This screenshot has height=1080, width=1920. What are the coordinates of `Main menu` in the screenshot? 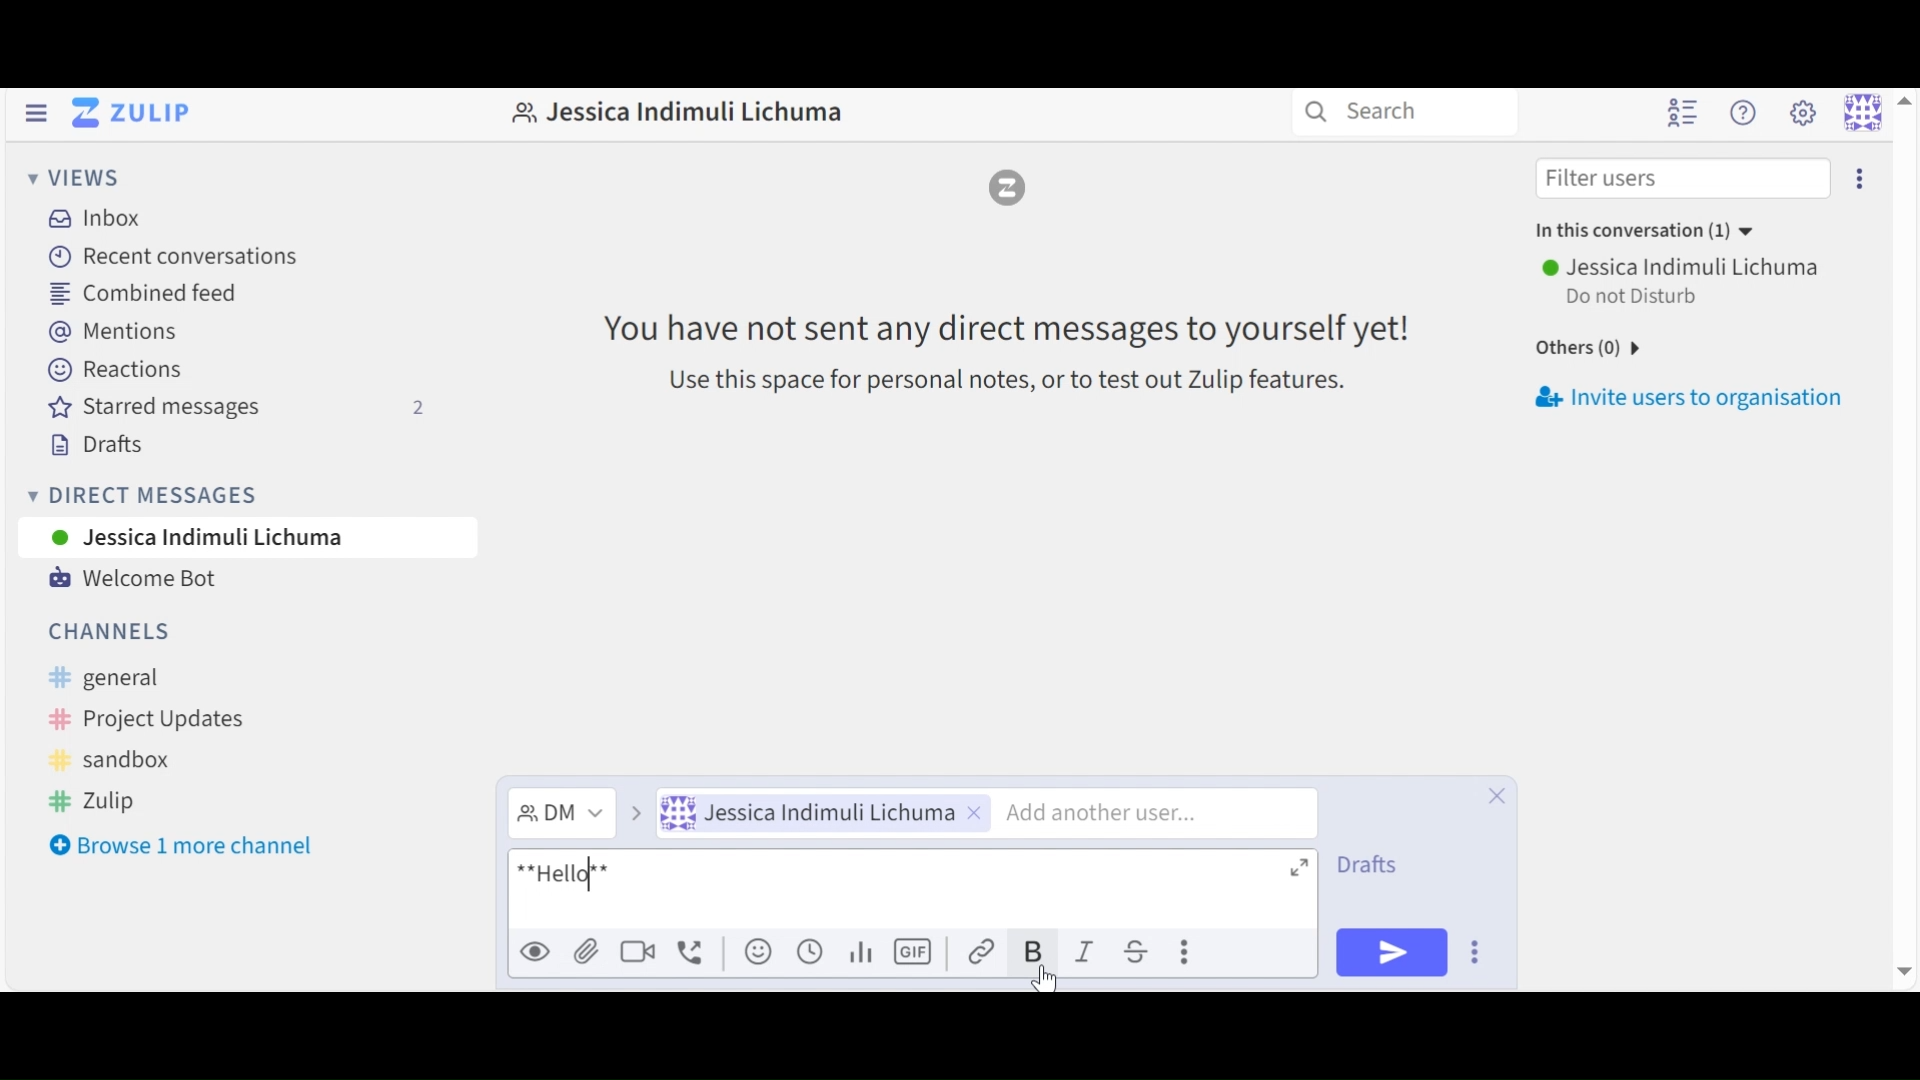 It's located at (1803, 114).